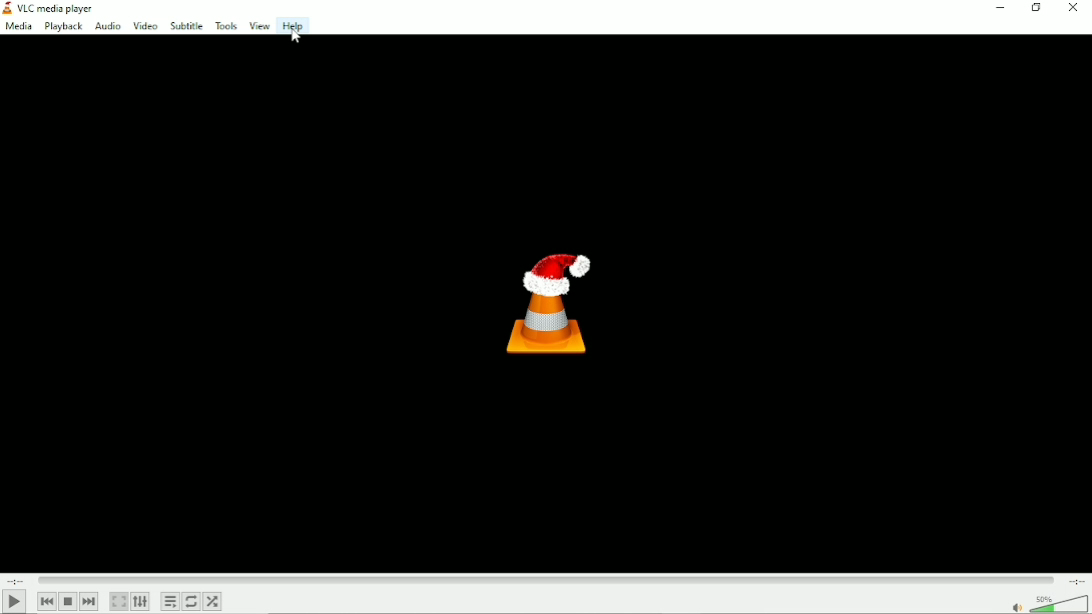 The height and width of the screenshot is (614, 1092). Describe the element at coordinates (213, 601) in the screenshot. I see `Random` at that location.